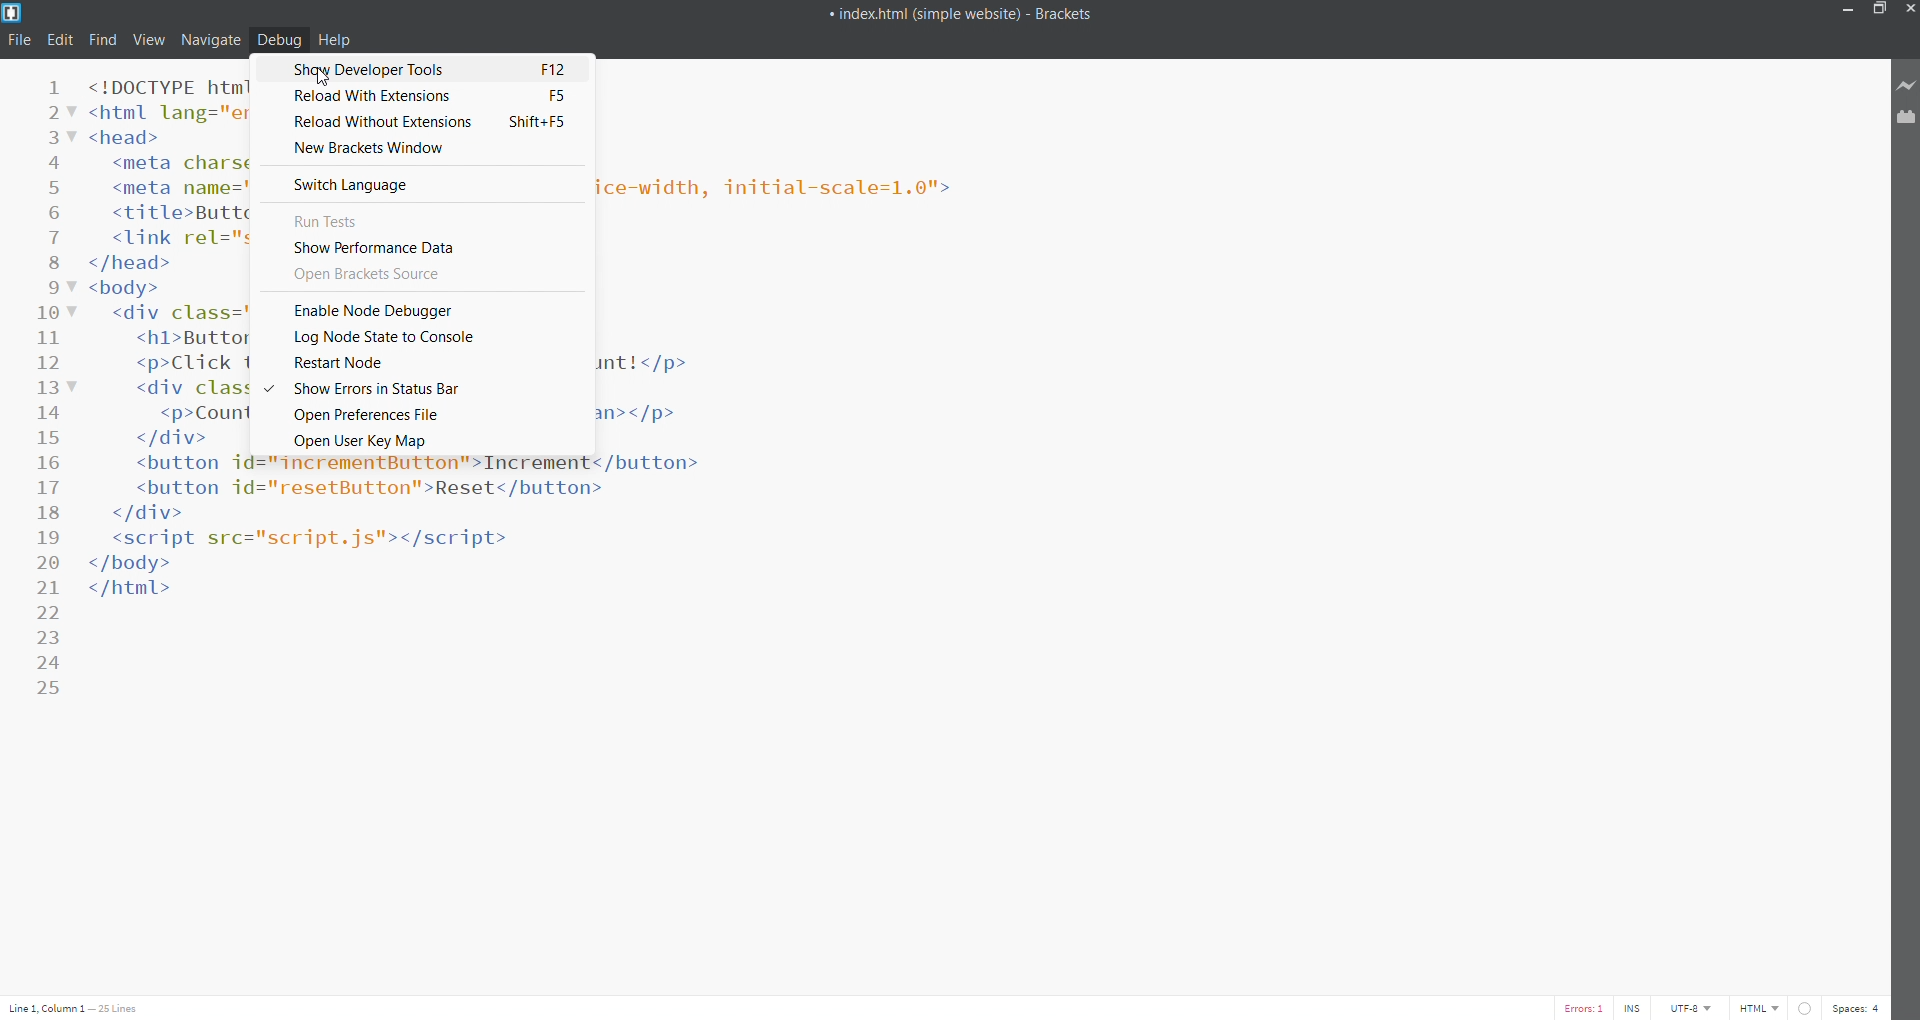 The width and height of the screenshot is (1920, 1020). Describe the element at coordinates (82, 1008) in the screenshot. I see `text cursor position` at that location.